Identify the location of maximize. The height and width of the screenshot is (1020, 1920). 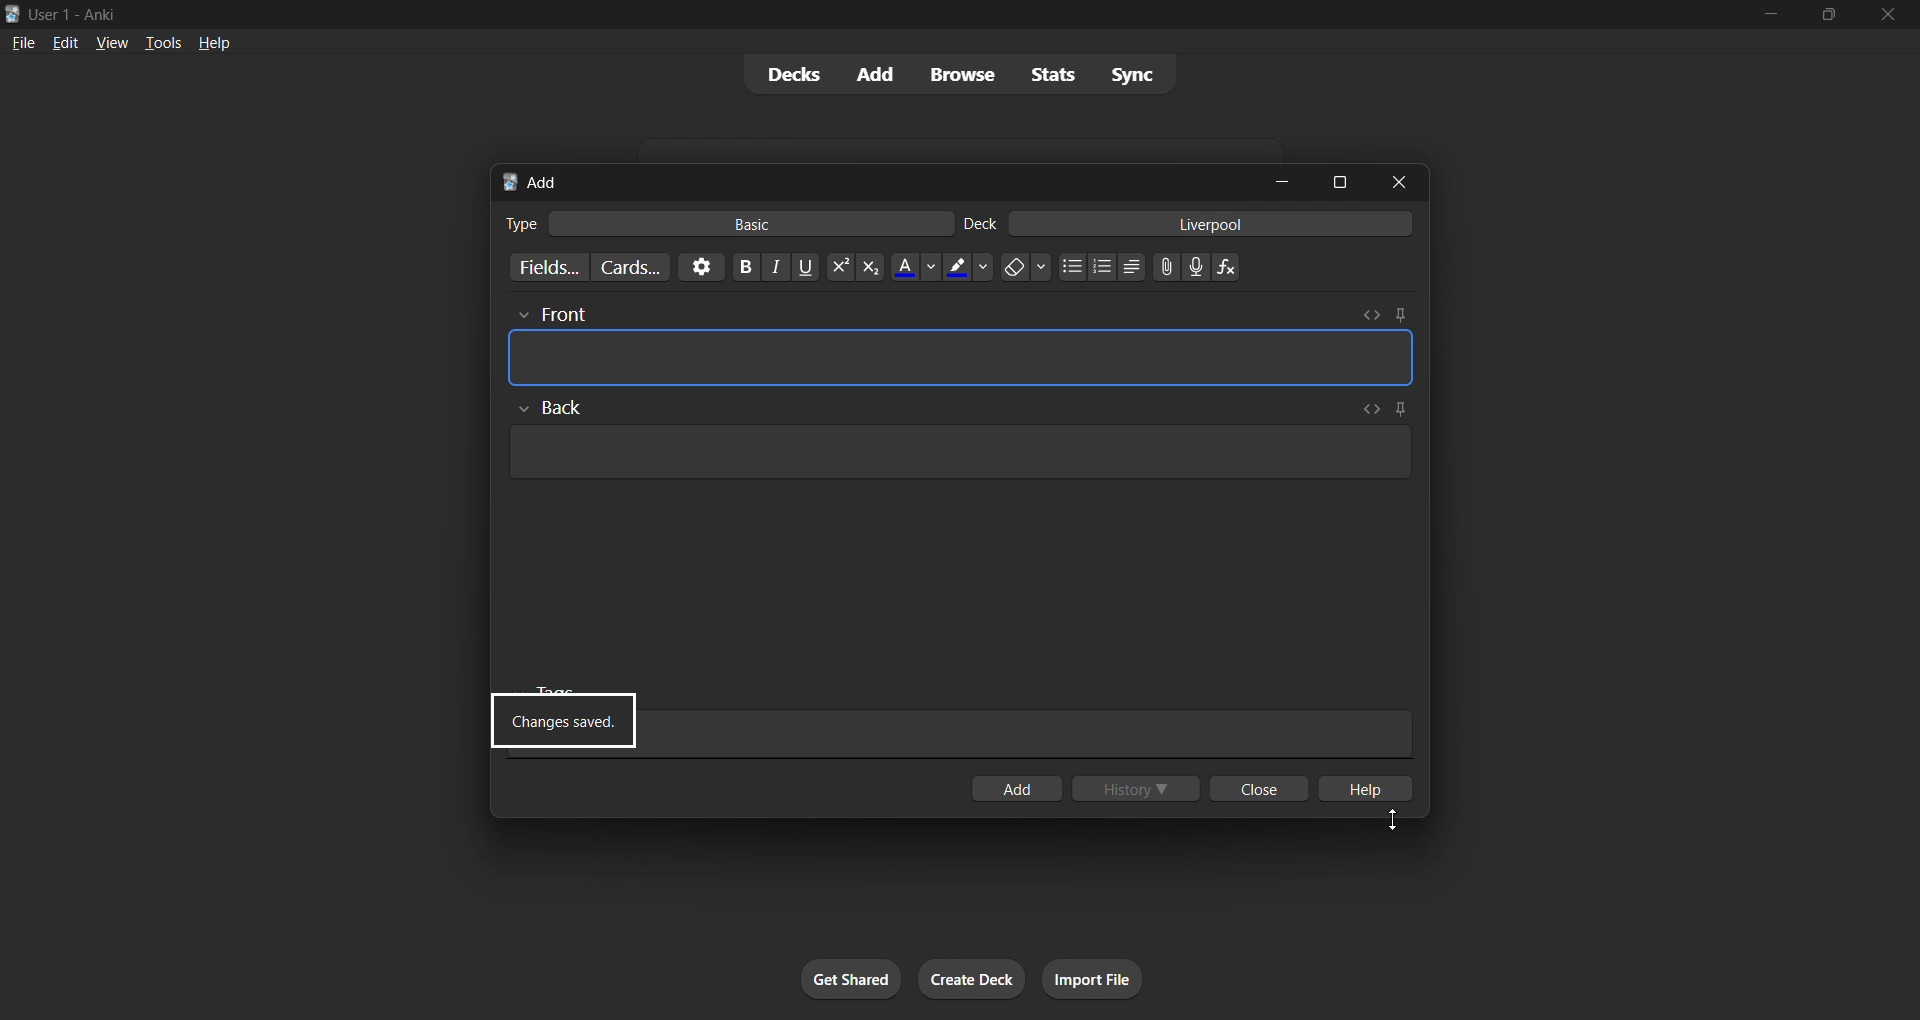
(1336, 181).